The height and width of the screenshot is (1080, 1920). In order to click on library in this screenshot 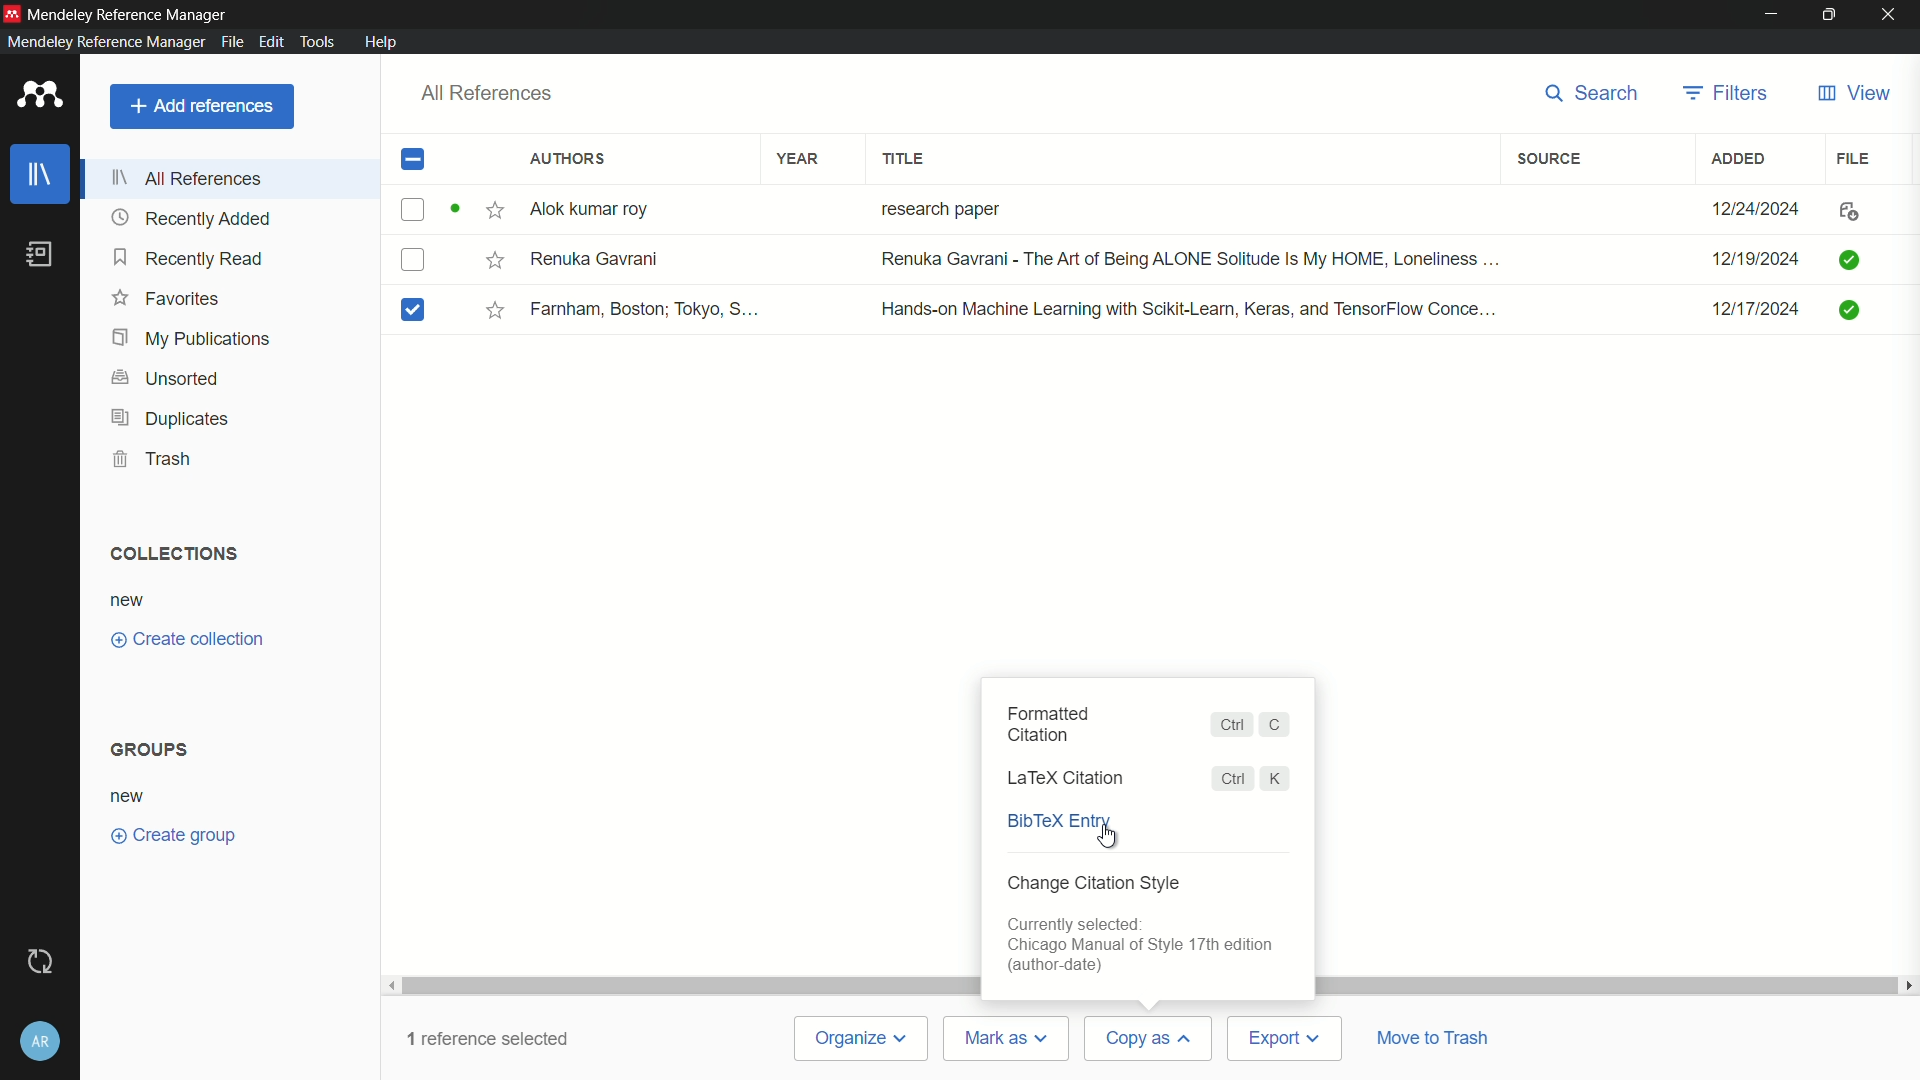, I will do `click(40, 174)`.